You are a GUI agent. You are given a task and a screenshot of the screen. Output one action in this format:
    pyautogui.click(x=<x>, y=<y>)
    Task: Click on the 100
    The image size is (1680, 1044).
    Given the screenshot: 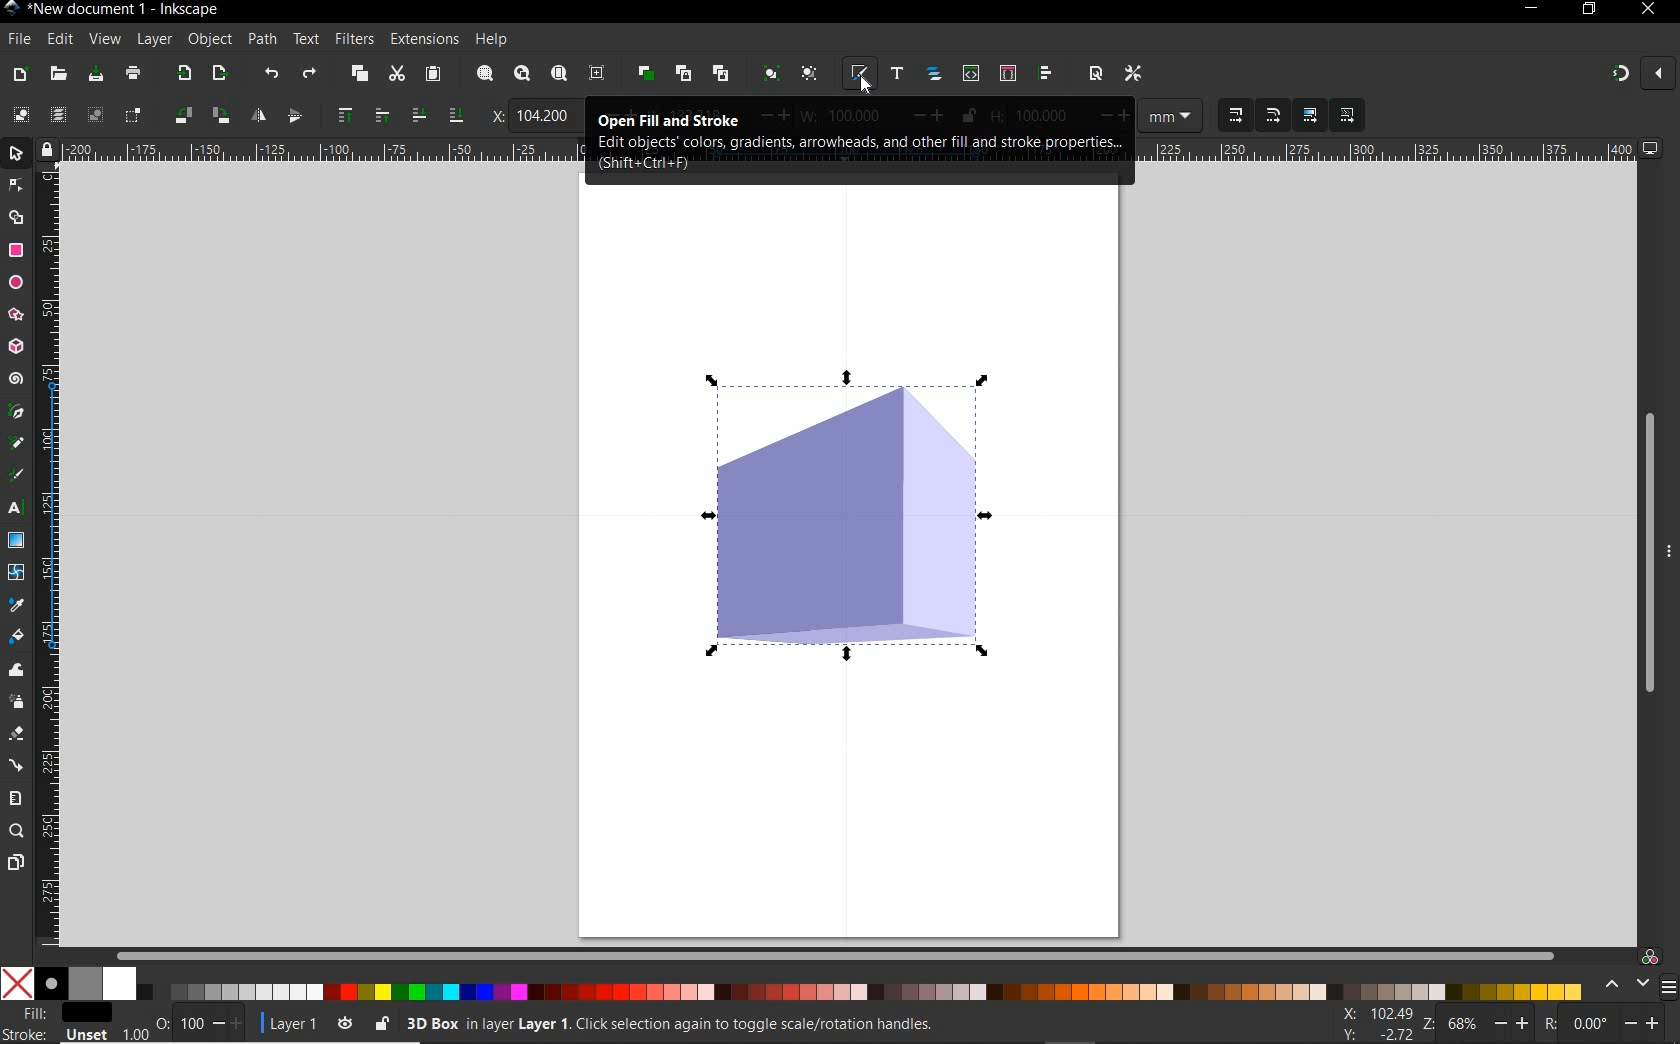 What is the action you would take?
    pyautogui.click(x=189, y=1023)
    